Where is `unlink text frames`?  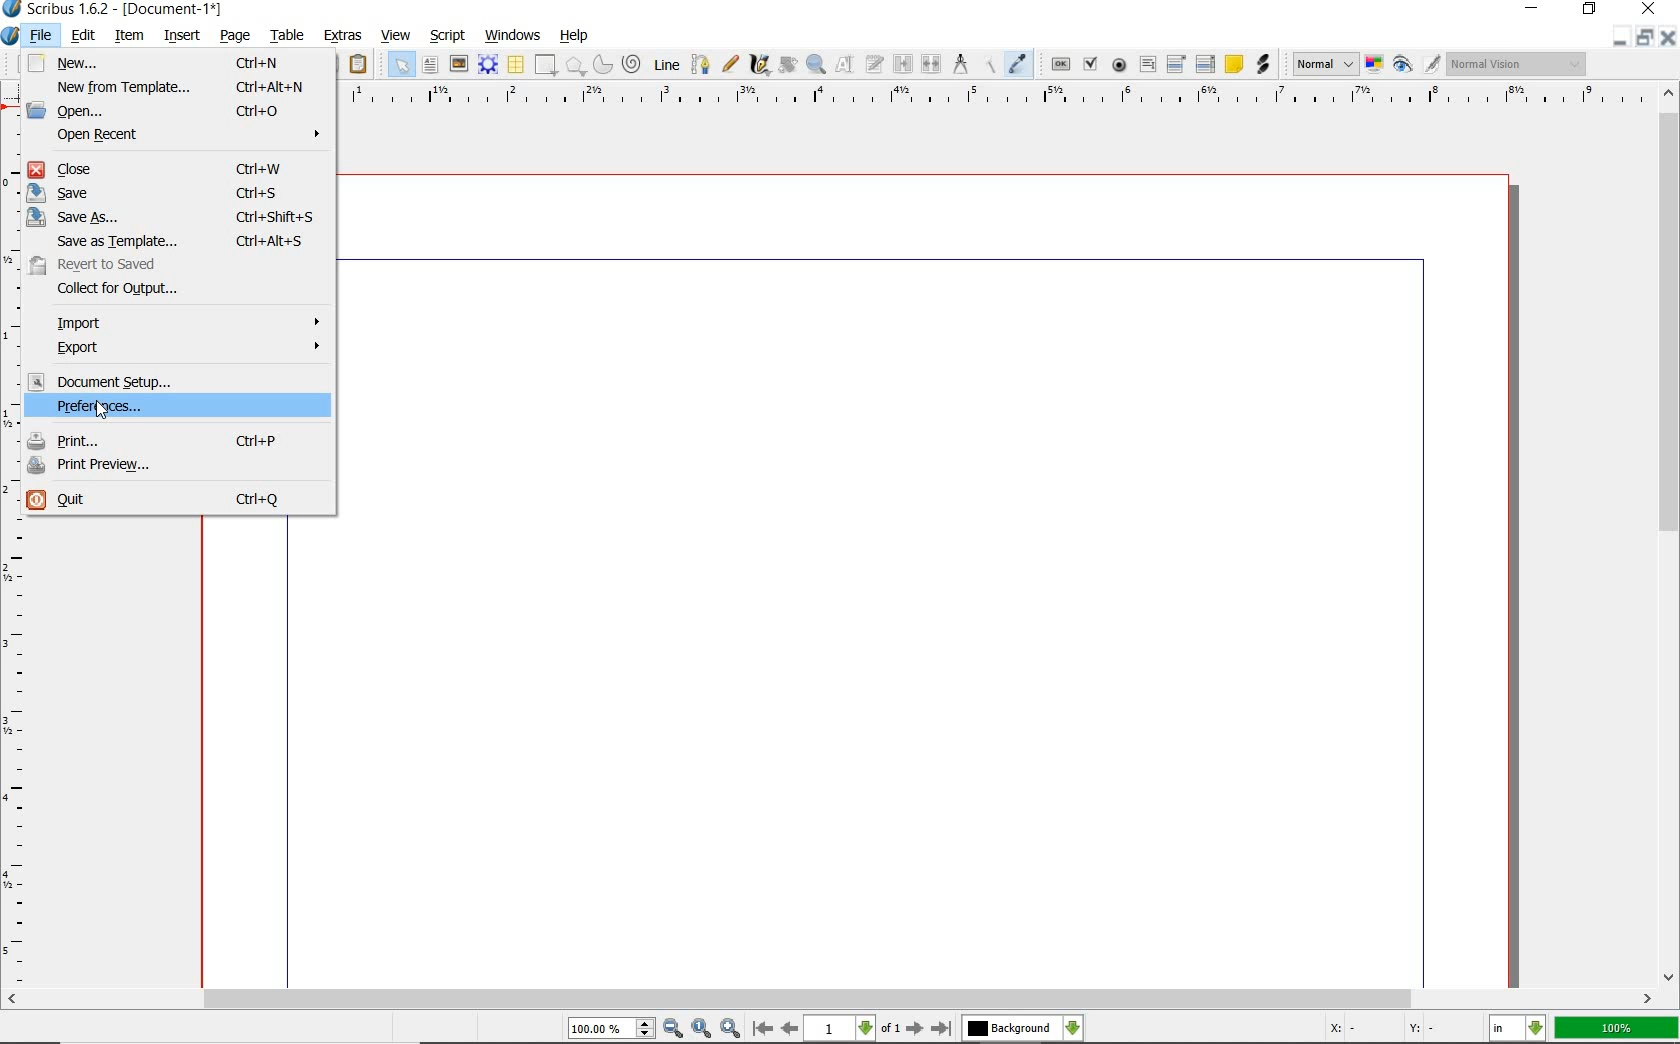 unlink text frames is located at coordinates (931, 64).